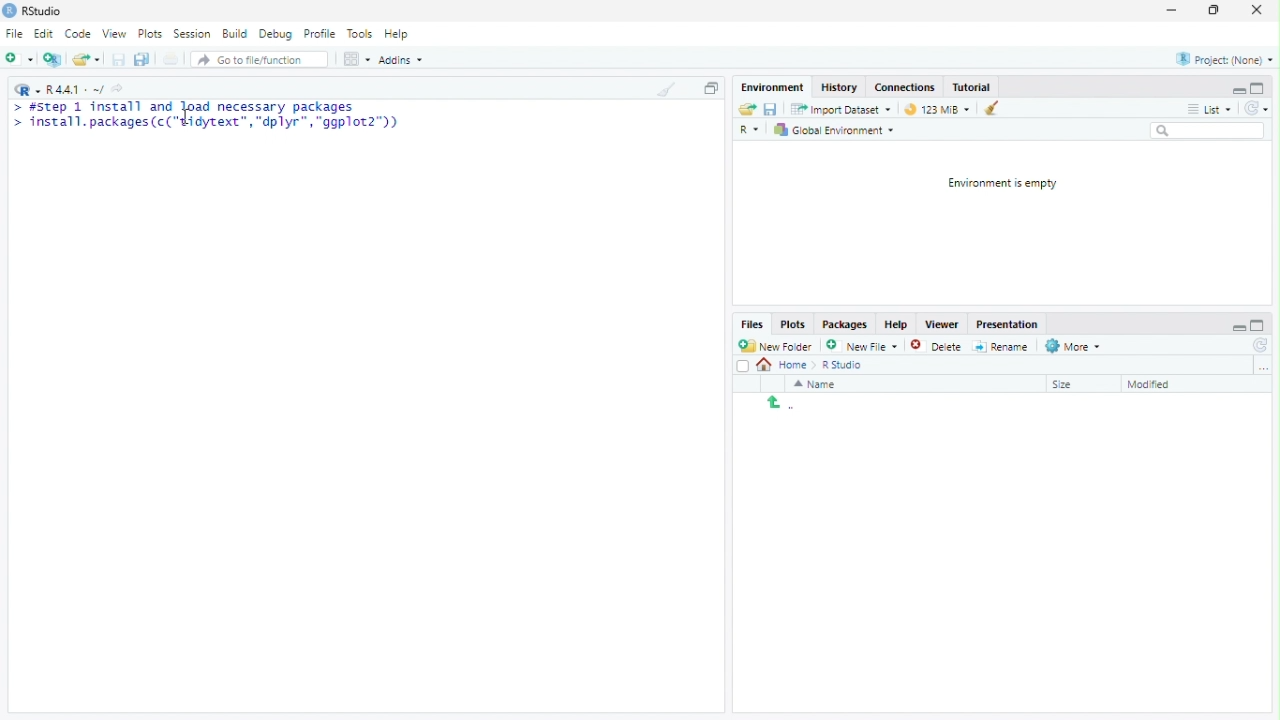  What do you see at coordinates (775, 88) in the screenshot?
I see `` at bounding box center [775, 88].